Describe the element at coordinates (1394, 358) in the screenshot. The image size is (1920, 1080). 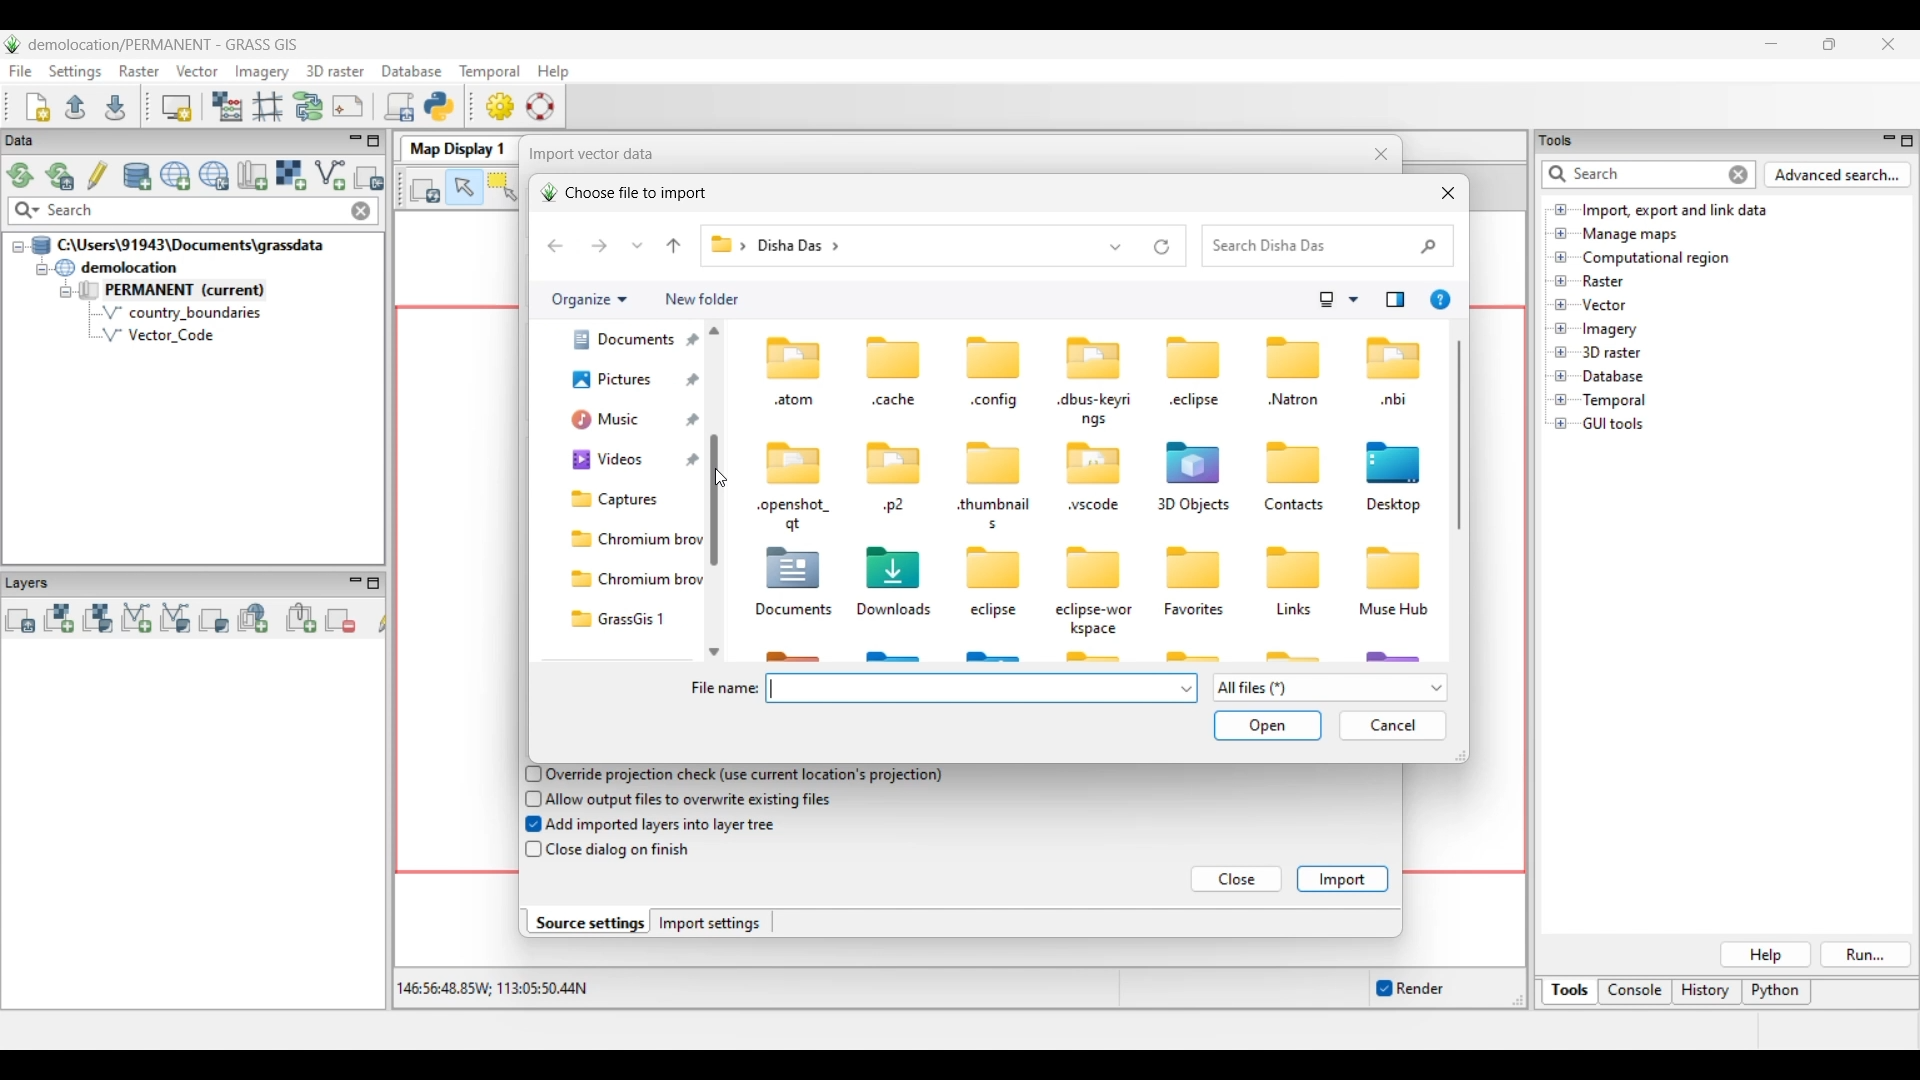
I see `icon` at that location.